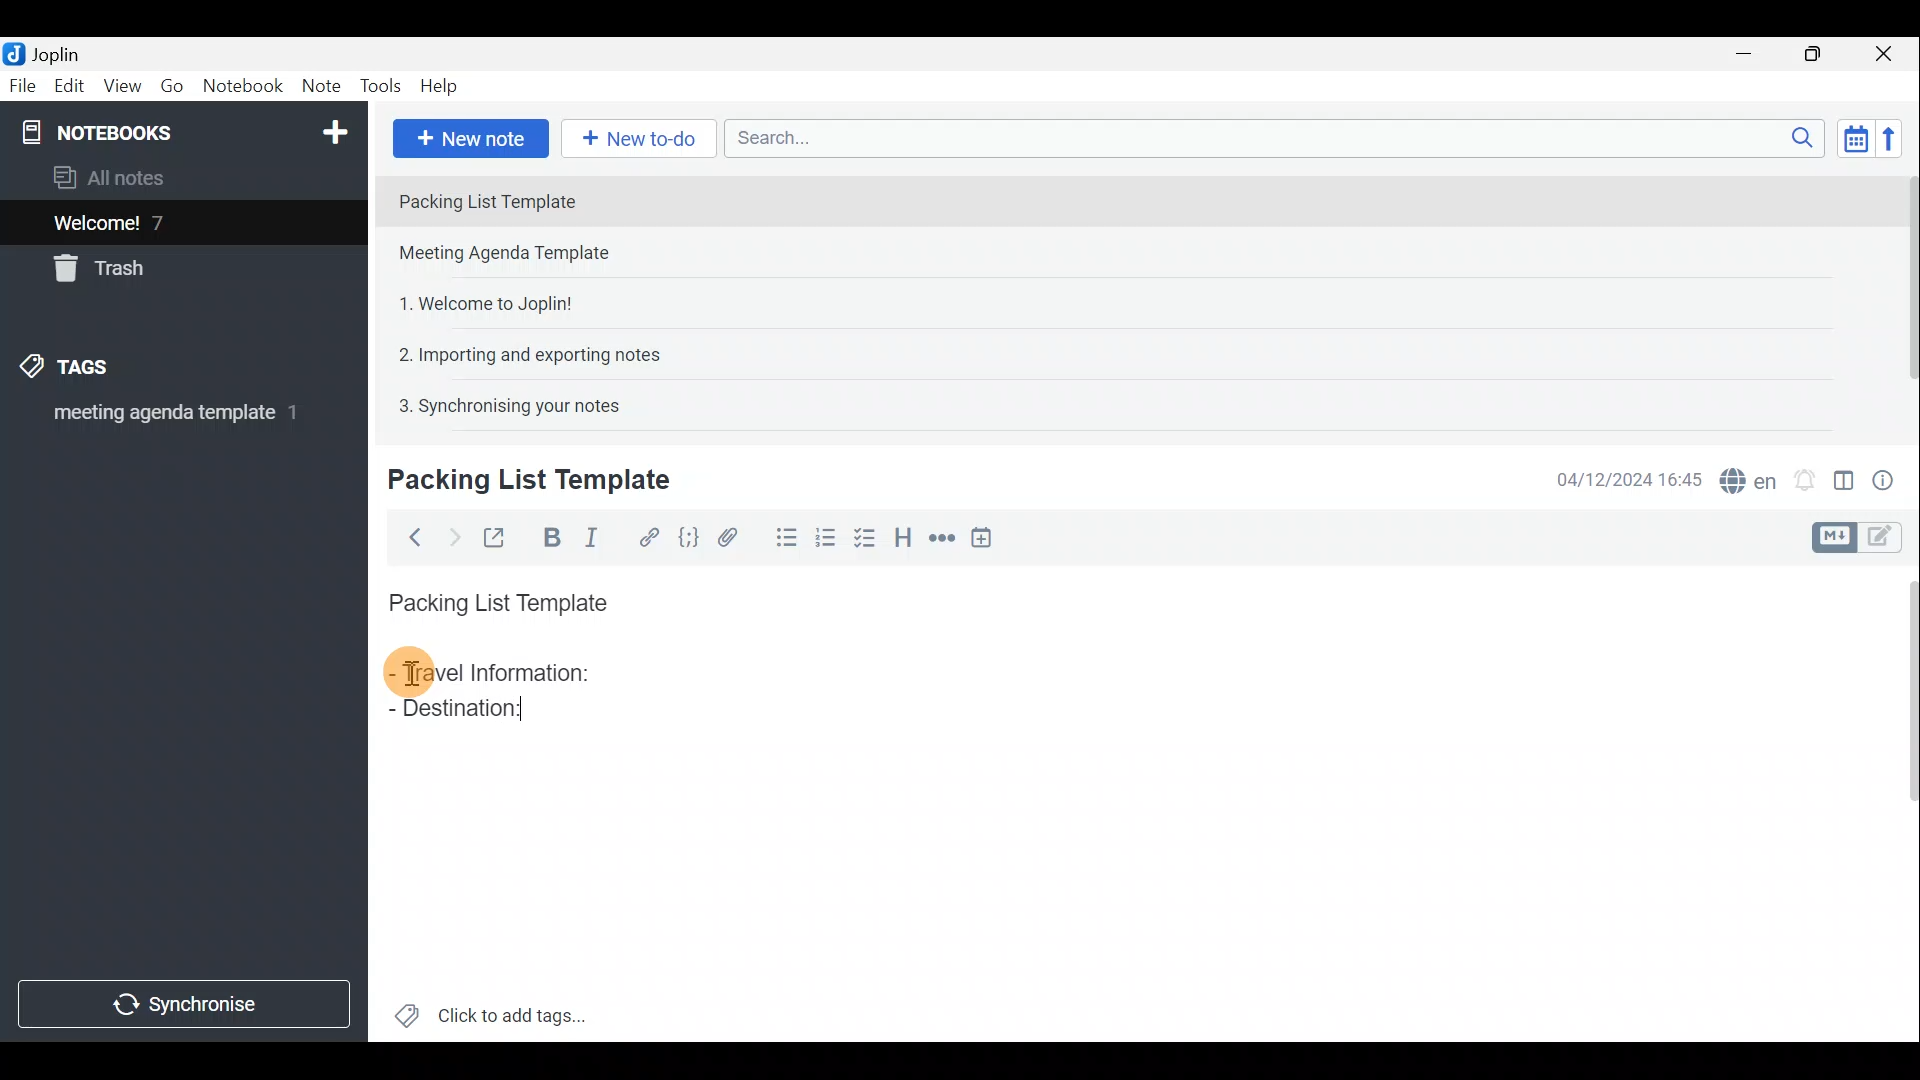  I want to click on Heading, so click(905, 535).